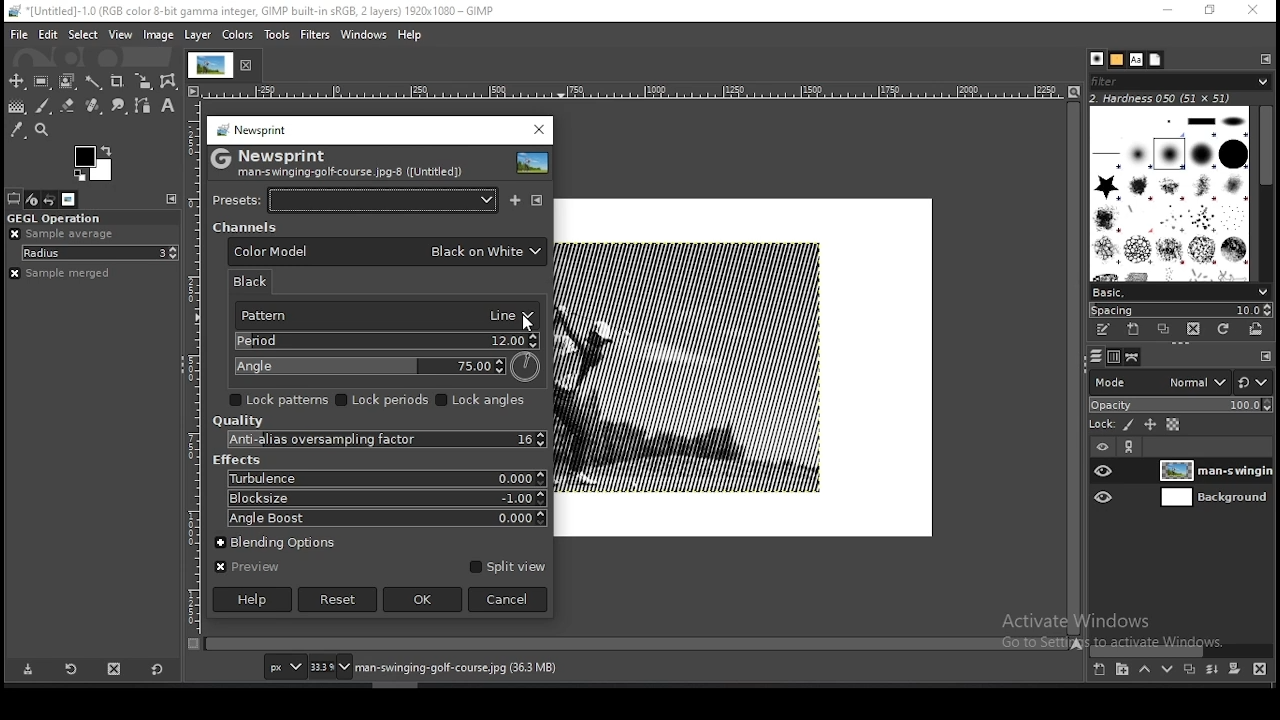  What do you see at coordinates (275, 35) in the screenshot?
I see `tools` at bounding box center [275, 35].